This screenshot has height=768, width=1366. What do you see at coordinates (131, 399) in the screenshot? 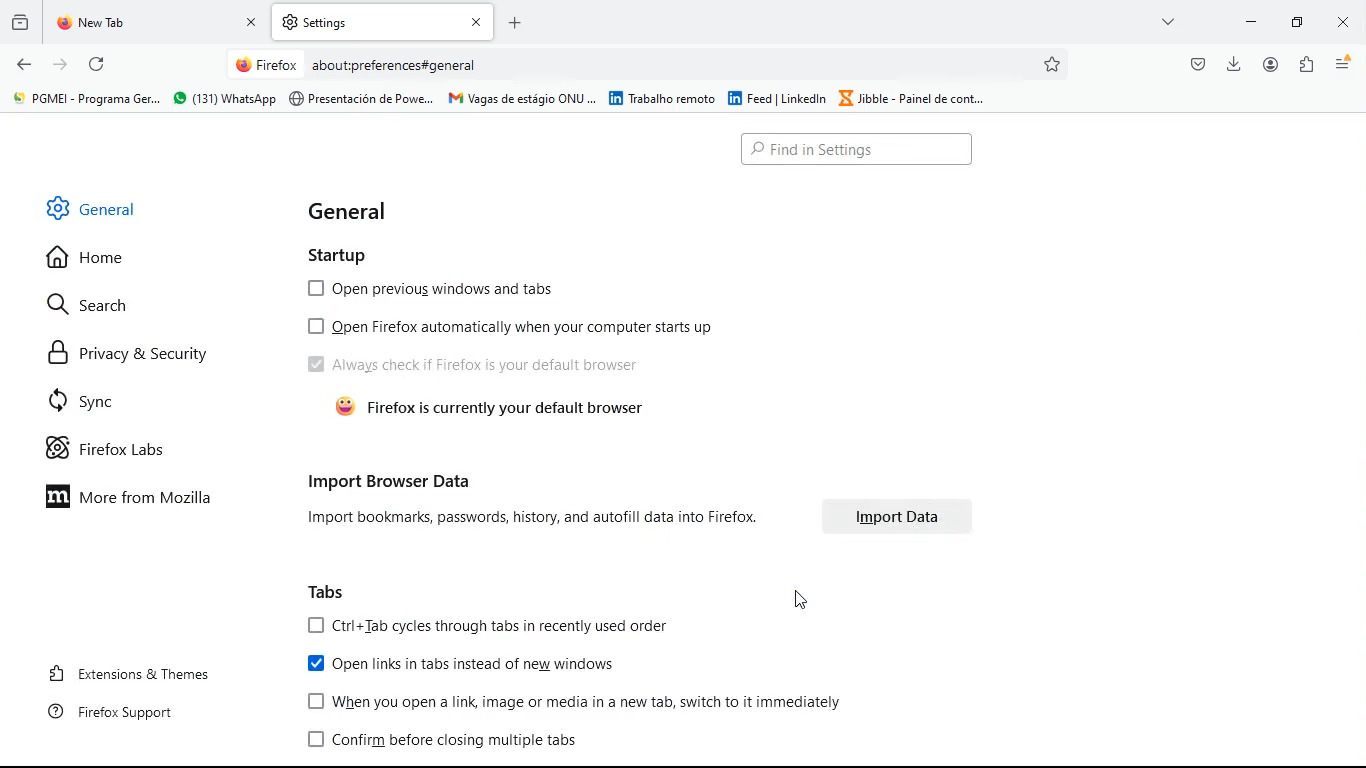
I see `sync` at bounding box center [131, 399].